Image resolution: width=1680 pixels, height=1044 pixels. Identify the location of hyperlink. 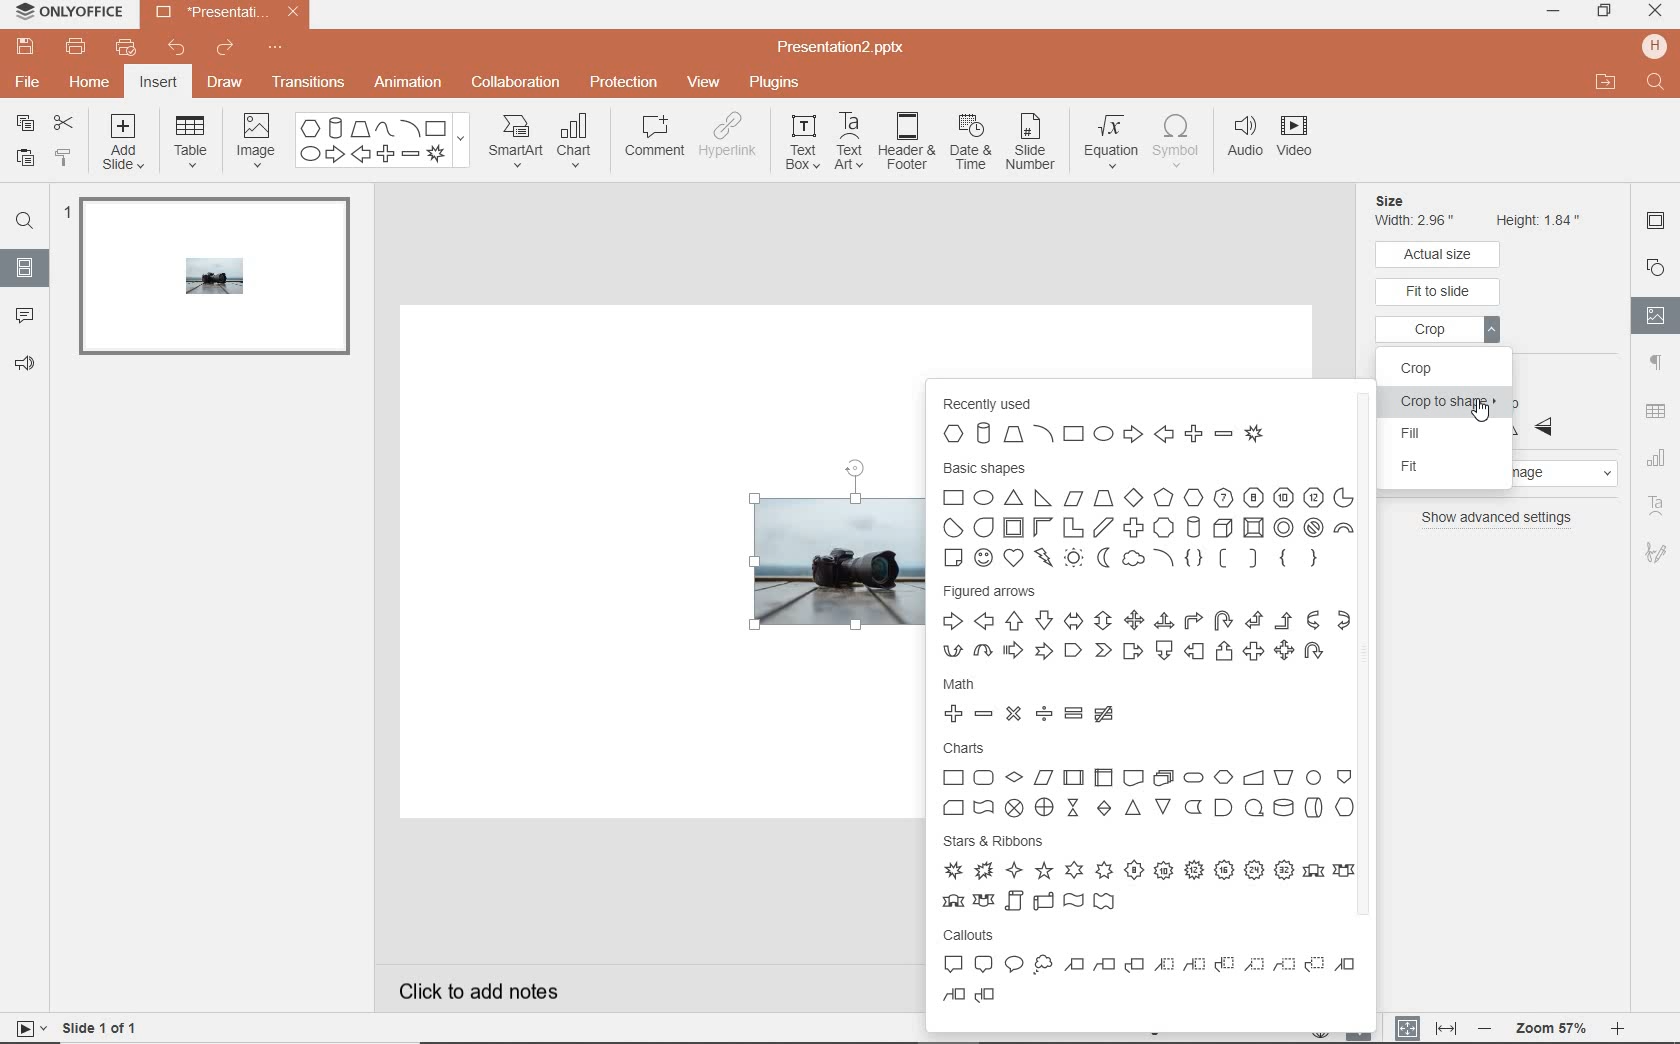
(734, 140).